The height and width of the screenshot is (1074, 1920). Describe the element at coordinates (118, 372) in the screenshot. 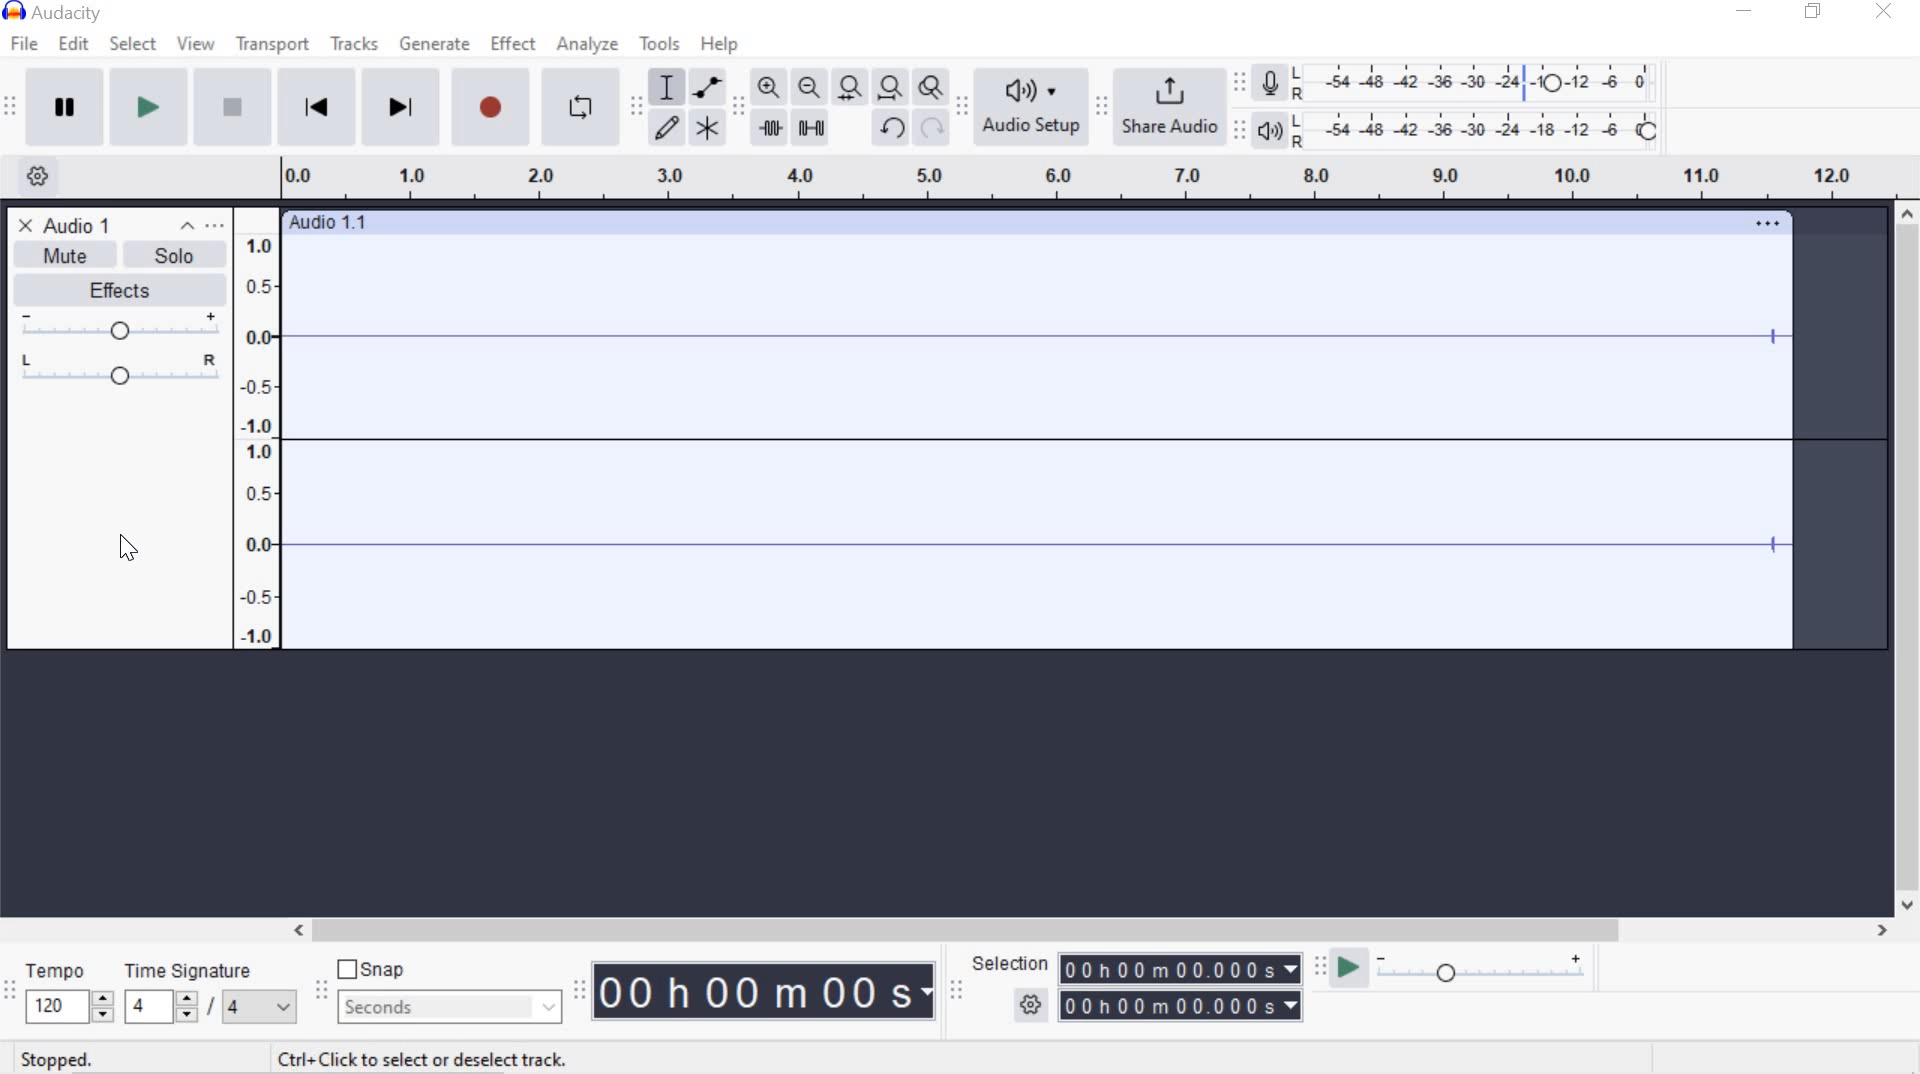

I see `Pan` at that location.